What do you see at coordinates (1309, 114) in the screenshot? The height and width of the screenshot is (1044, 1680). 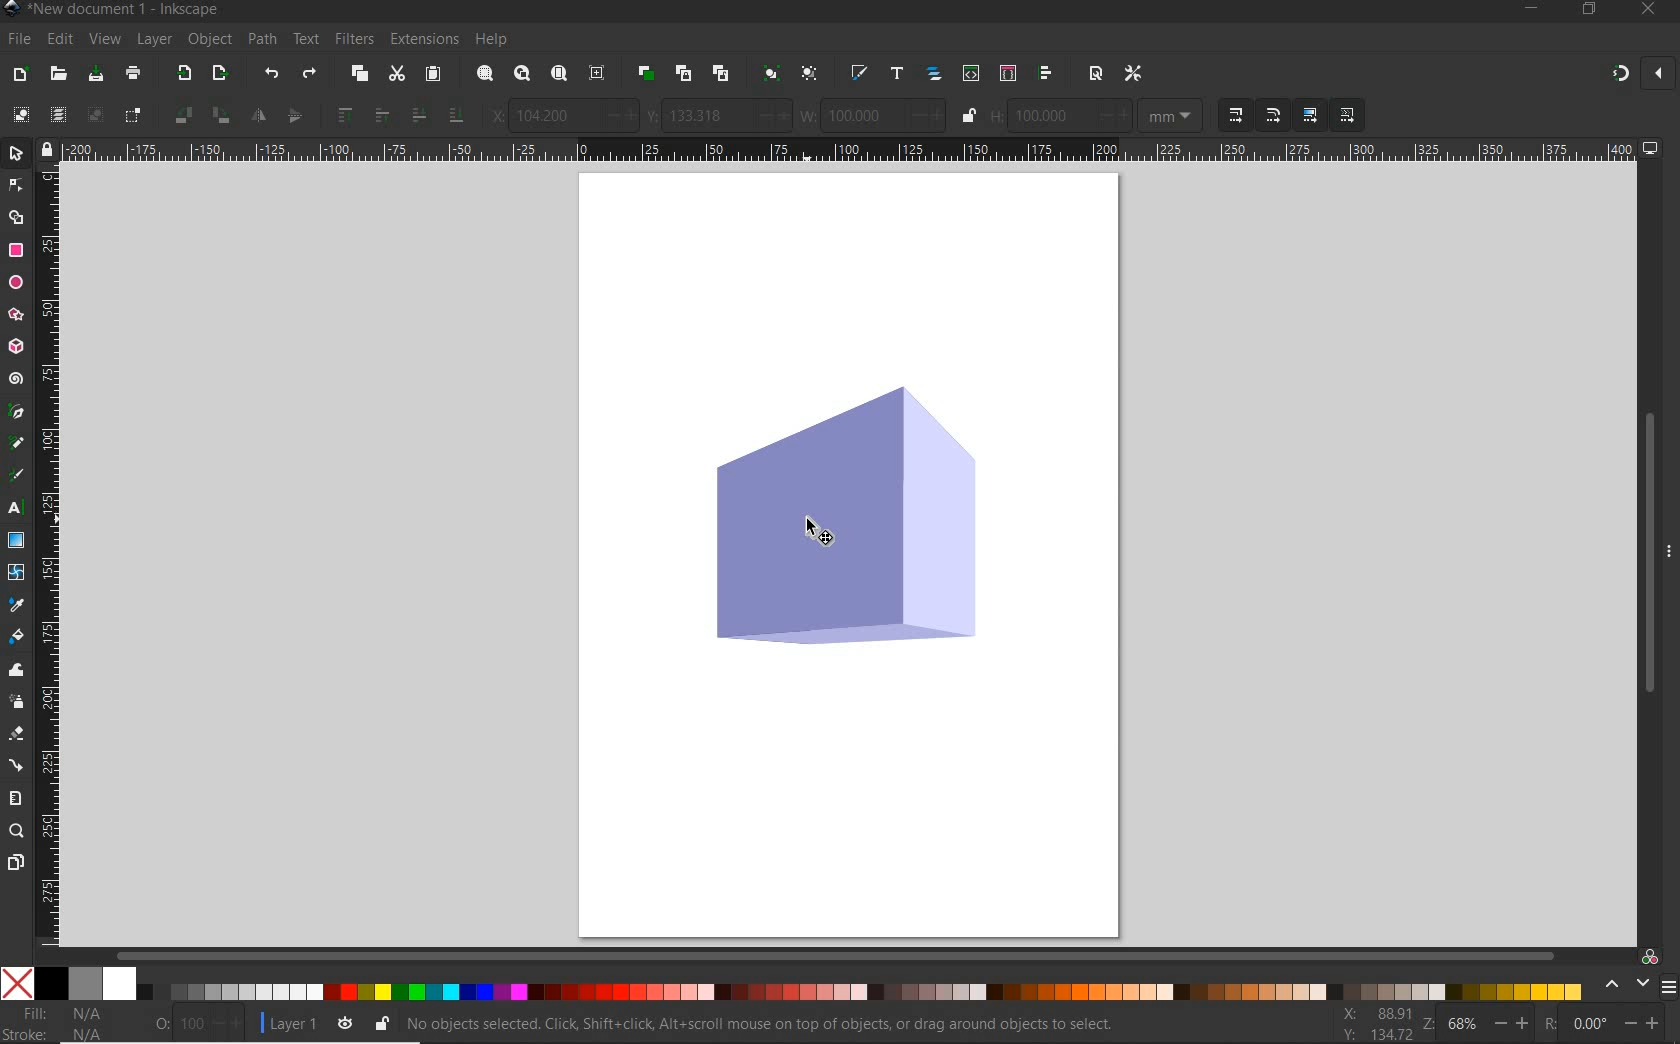 I see `MOVE GRADIENTS` at bounding box center [1309, 114].